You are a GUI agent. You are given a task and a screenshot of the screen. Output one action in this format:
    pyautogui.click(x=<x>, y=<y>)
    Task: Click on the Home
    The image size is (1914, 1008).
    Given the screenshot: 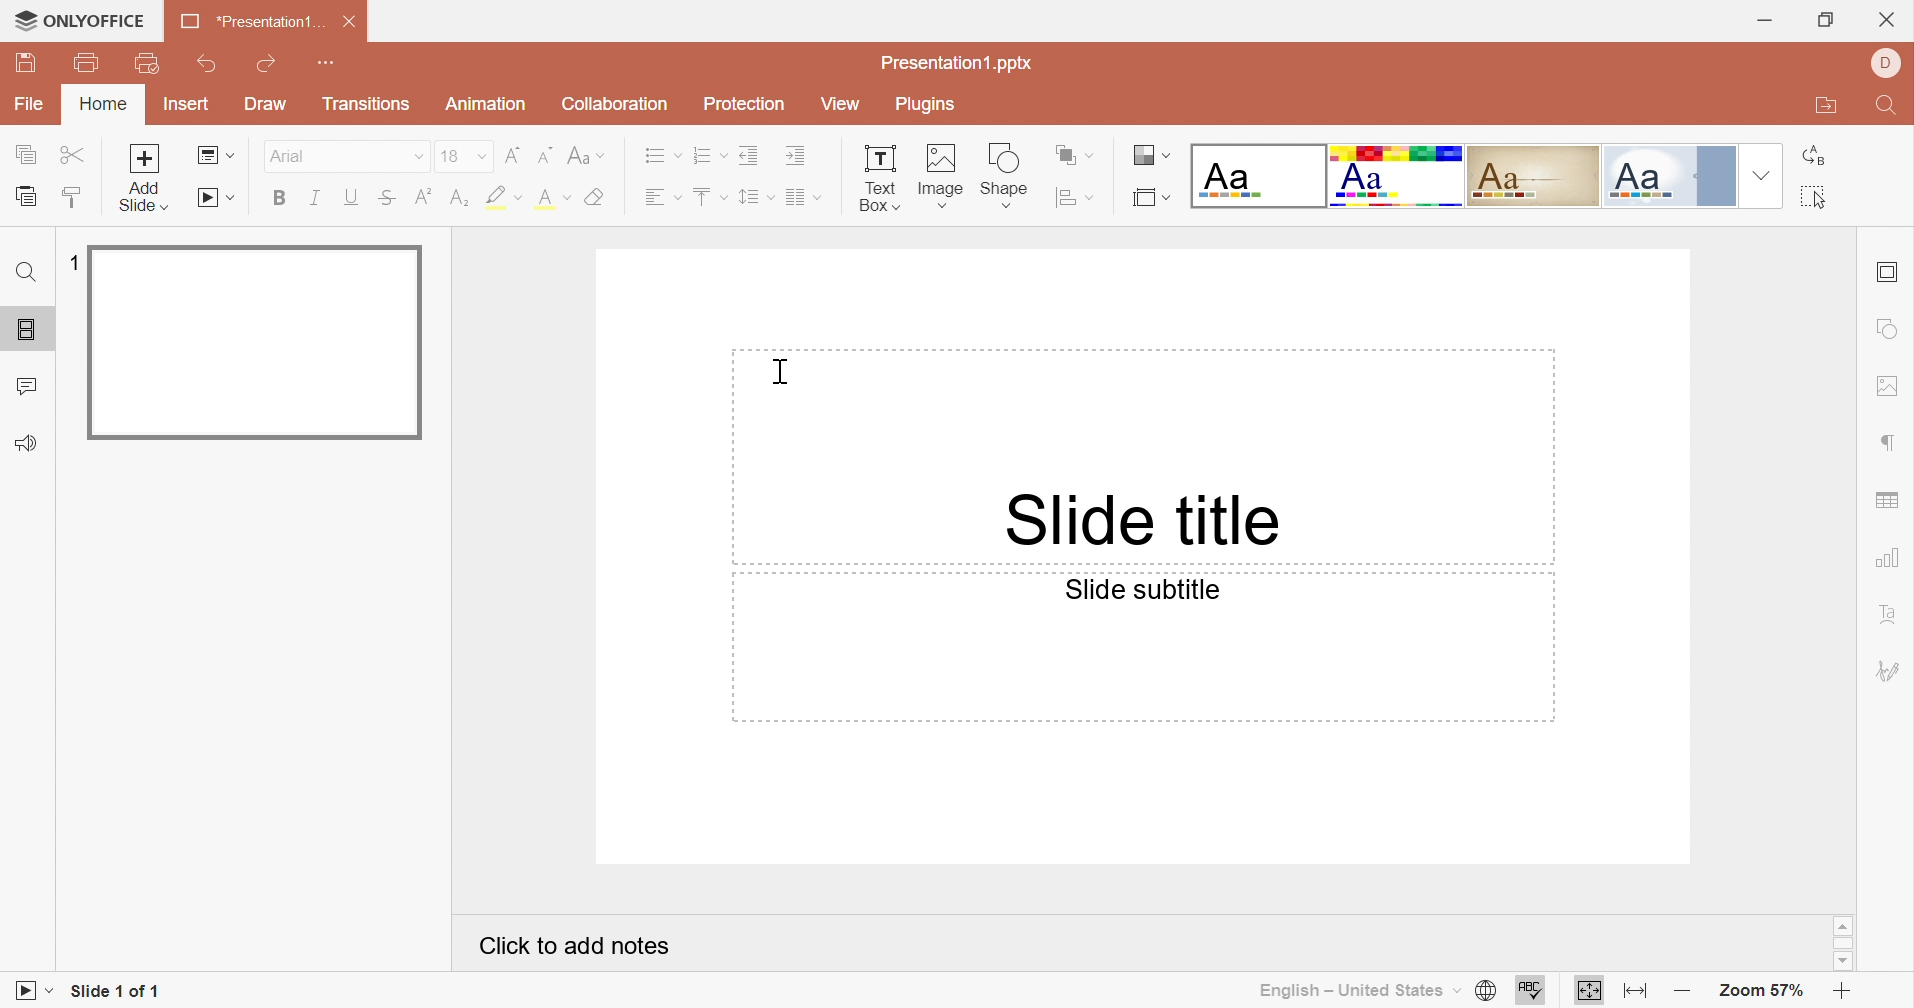 What is the action you would take?
    pyautogui.click(x=102, y=107)
    